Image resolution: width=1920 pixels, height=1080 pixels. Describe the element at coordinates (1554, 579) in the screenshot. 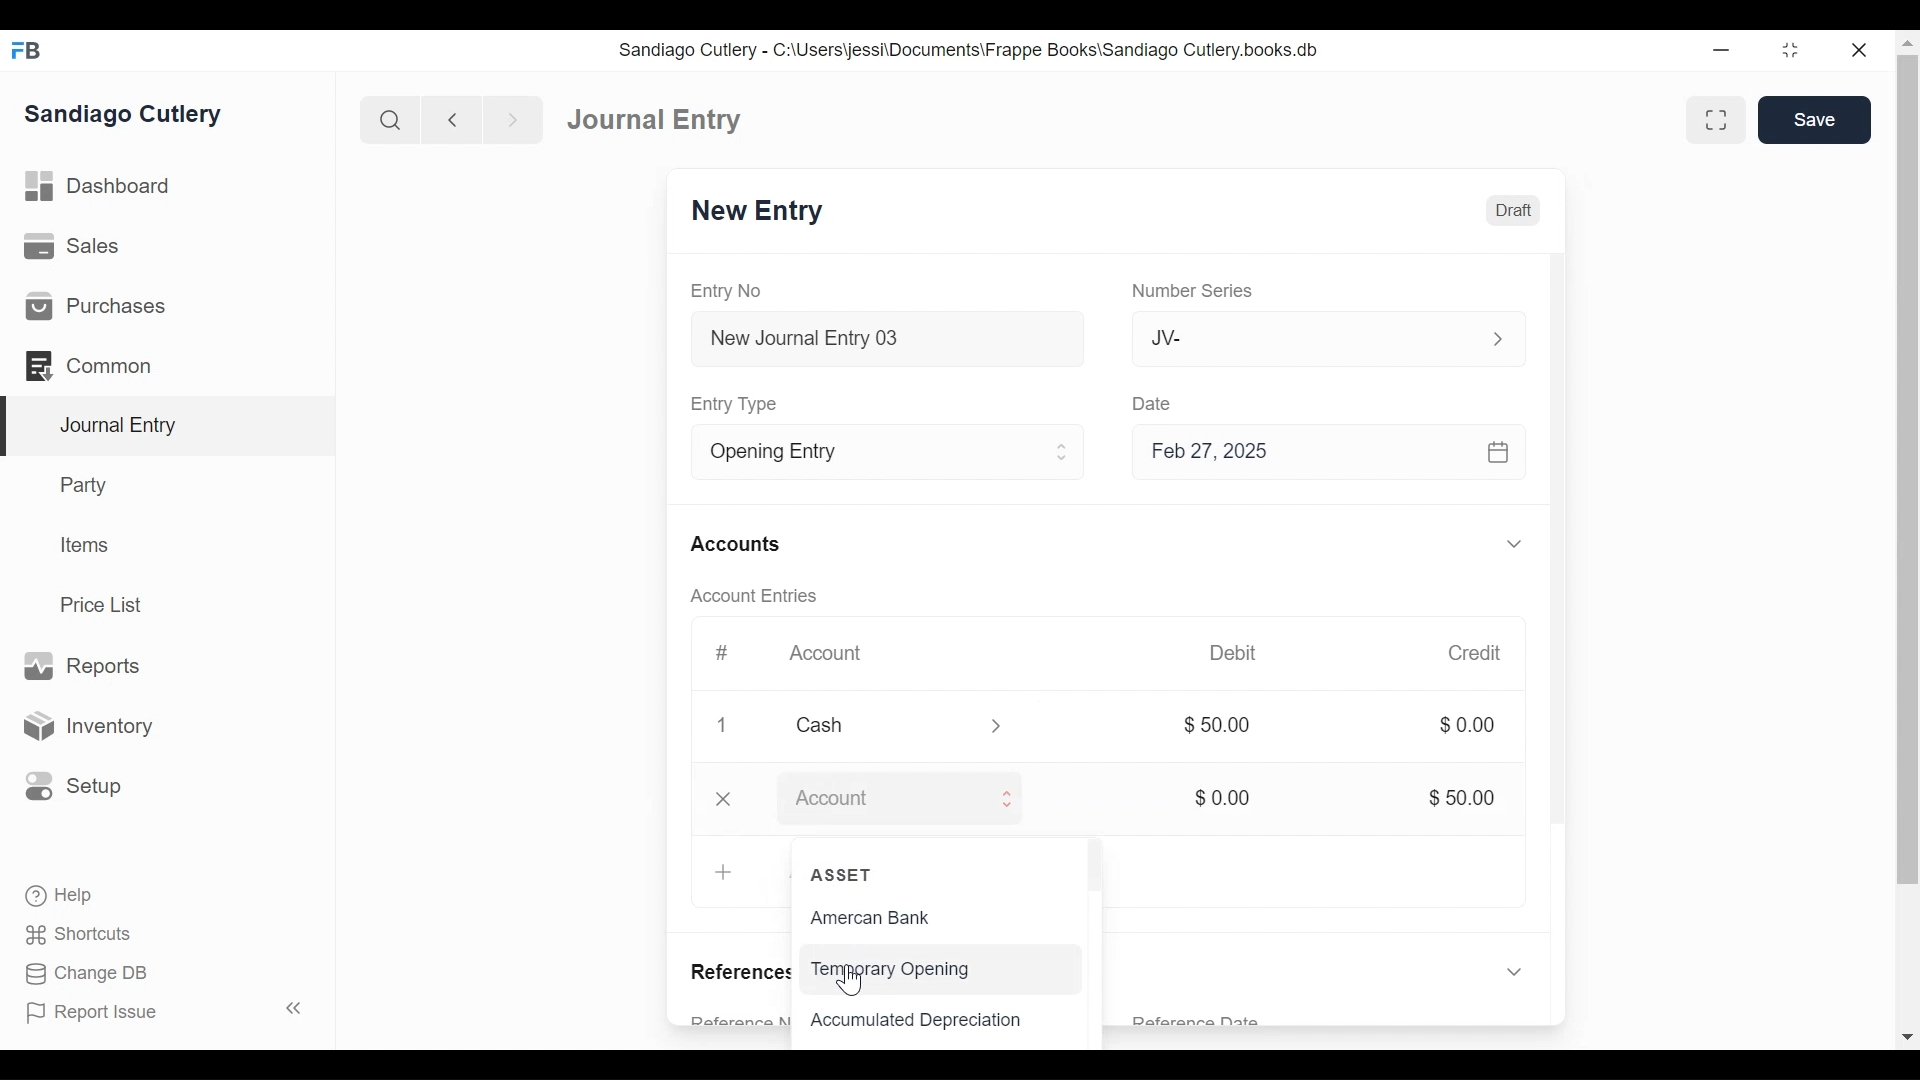

I see `Vertical Scroll bar` at that location.